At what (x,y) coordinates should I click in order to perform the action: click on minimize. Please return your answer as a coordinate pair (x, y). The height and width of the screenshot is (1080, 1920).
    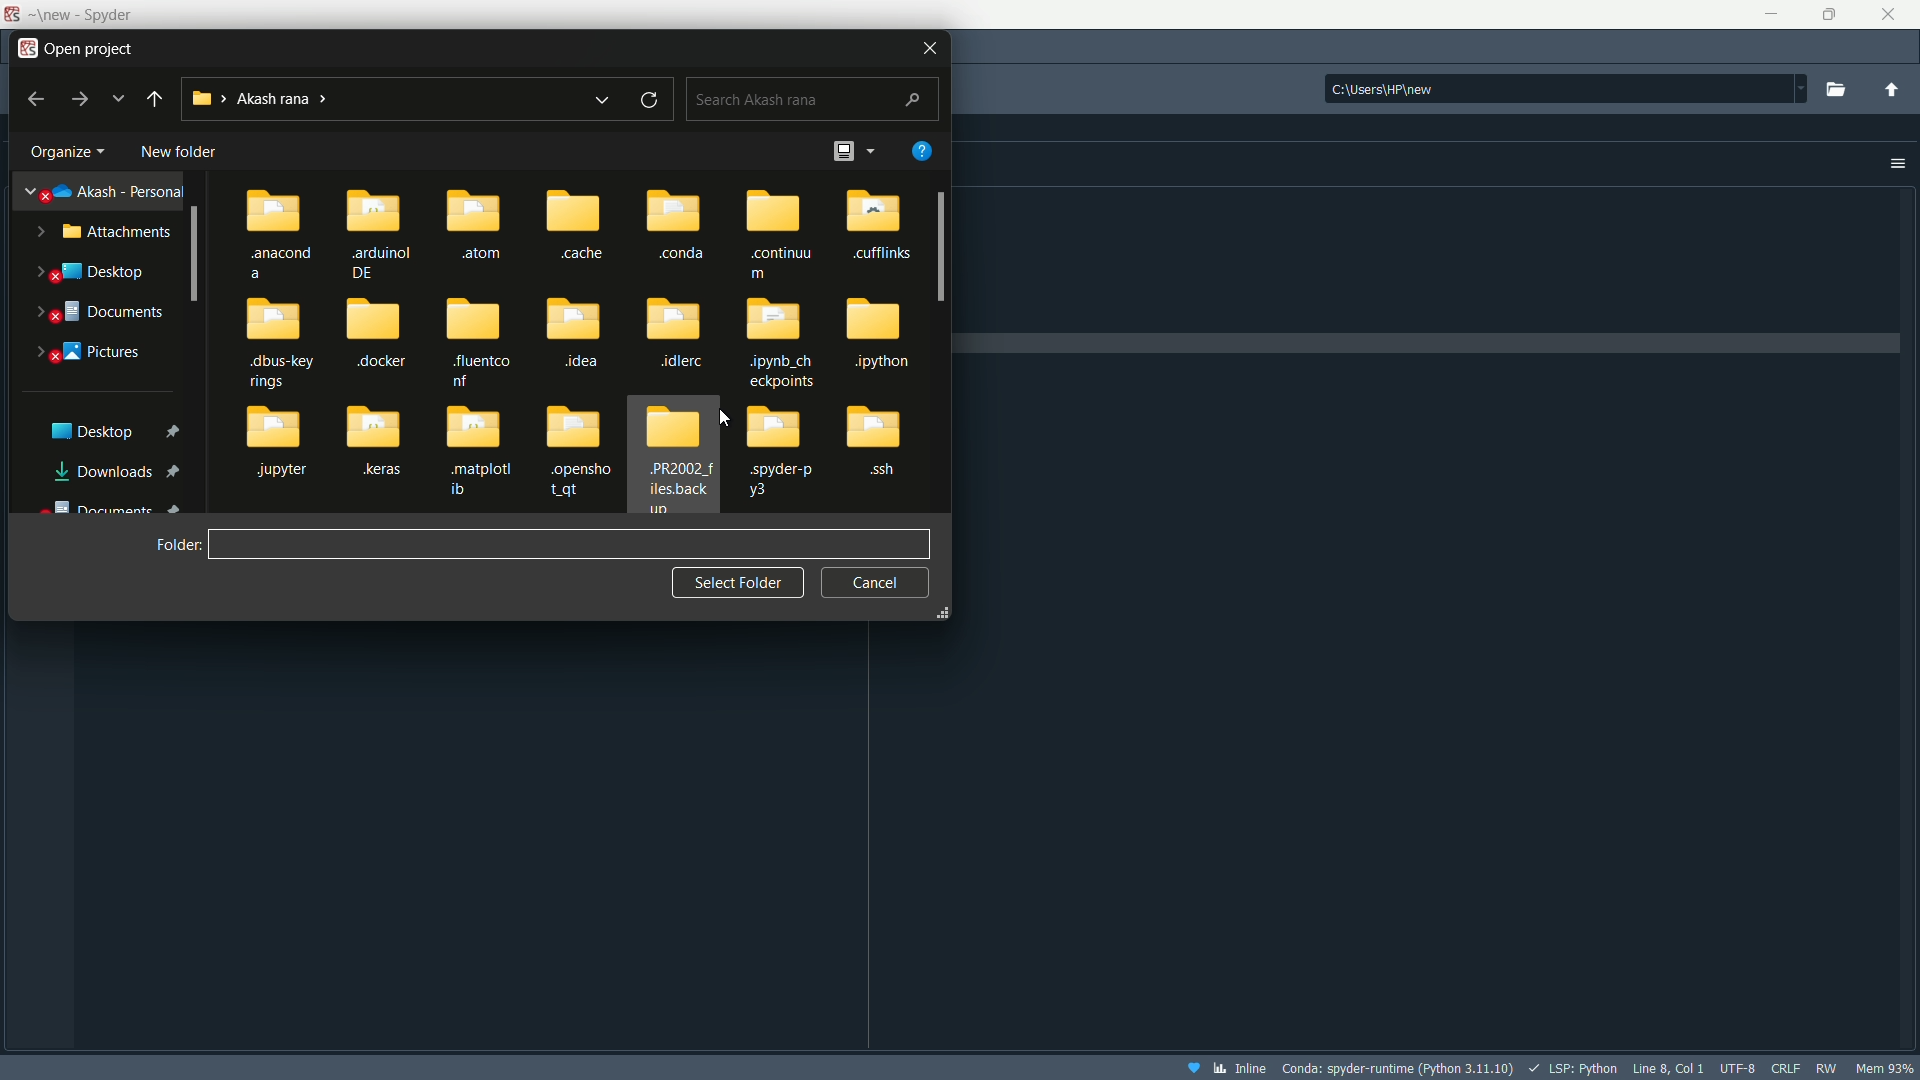
    Looking at the image, I should click on (1769, 12).